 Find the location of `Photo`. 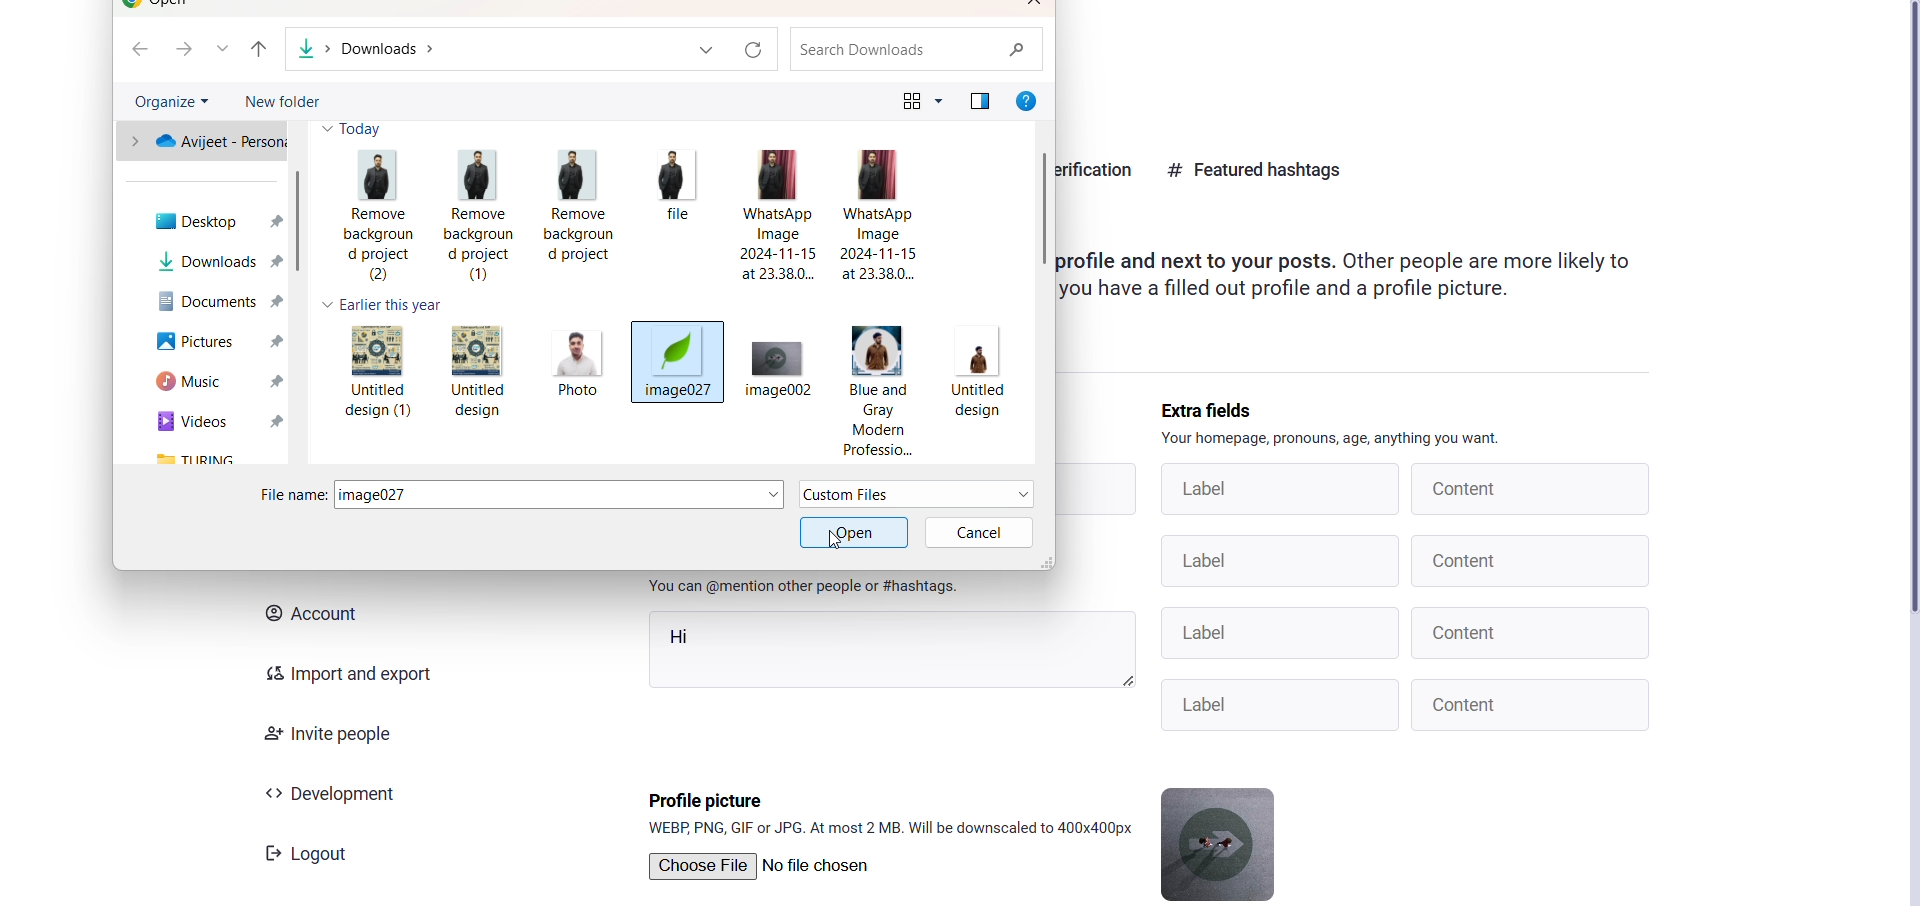

Photo is located at coordinates (574, 381).